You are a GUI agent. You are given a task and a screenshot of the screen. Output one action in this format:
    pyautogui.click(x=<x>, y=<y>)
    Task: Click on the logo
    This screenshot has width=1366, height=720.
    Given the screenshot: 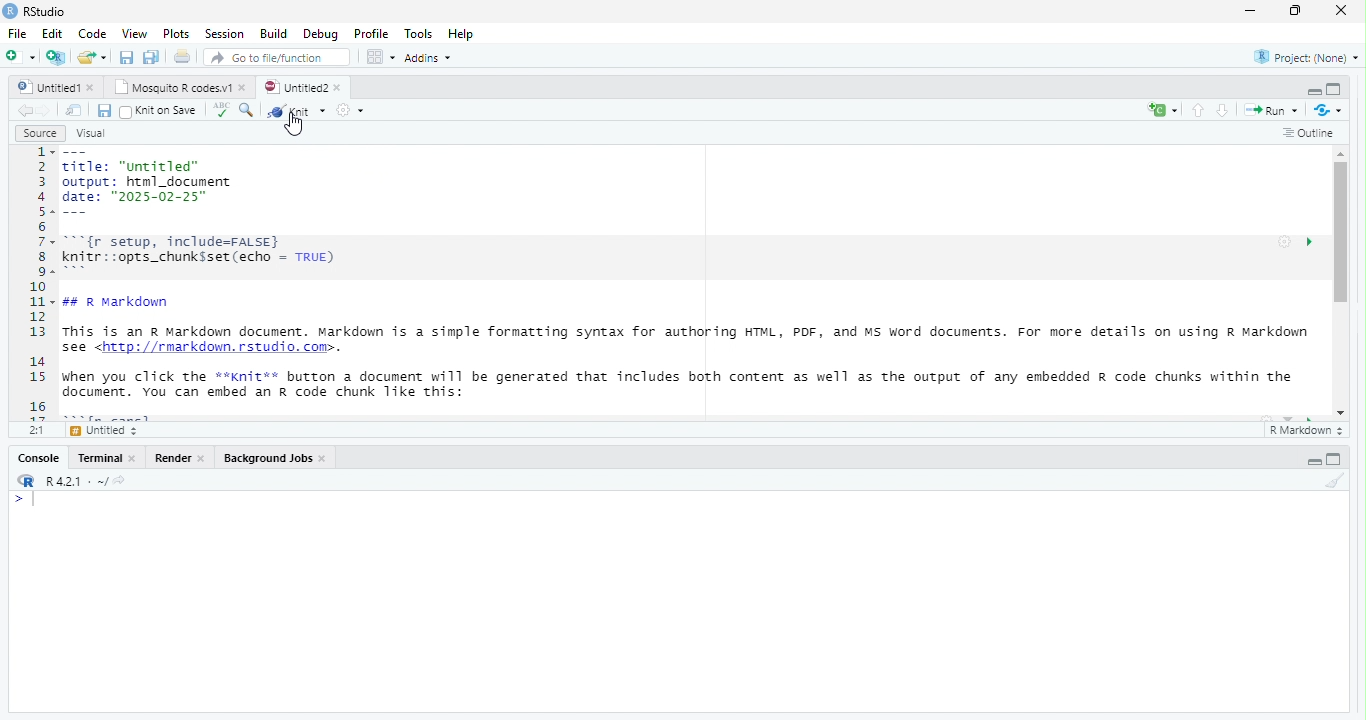 What is the action you would take?
    pyautogui.click(x=28, y=480)
    